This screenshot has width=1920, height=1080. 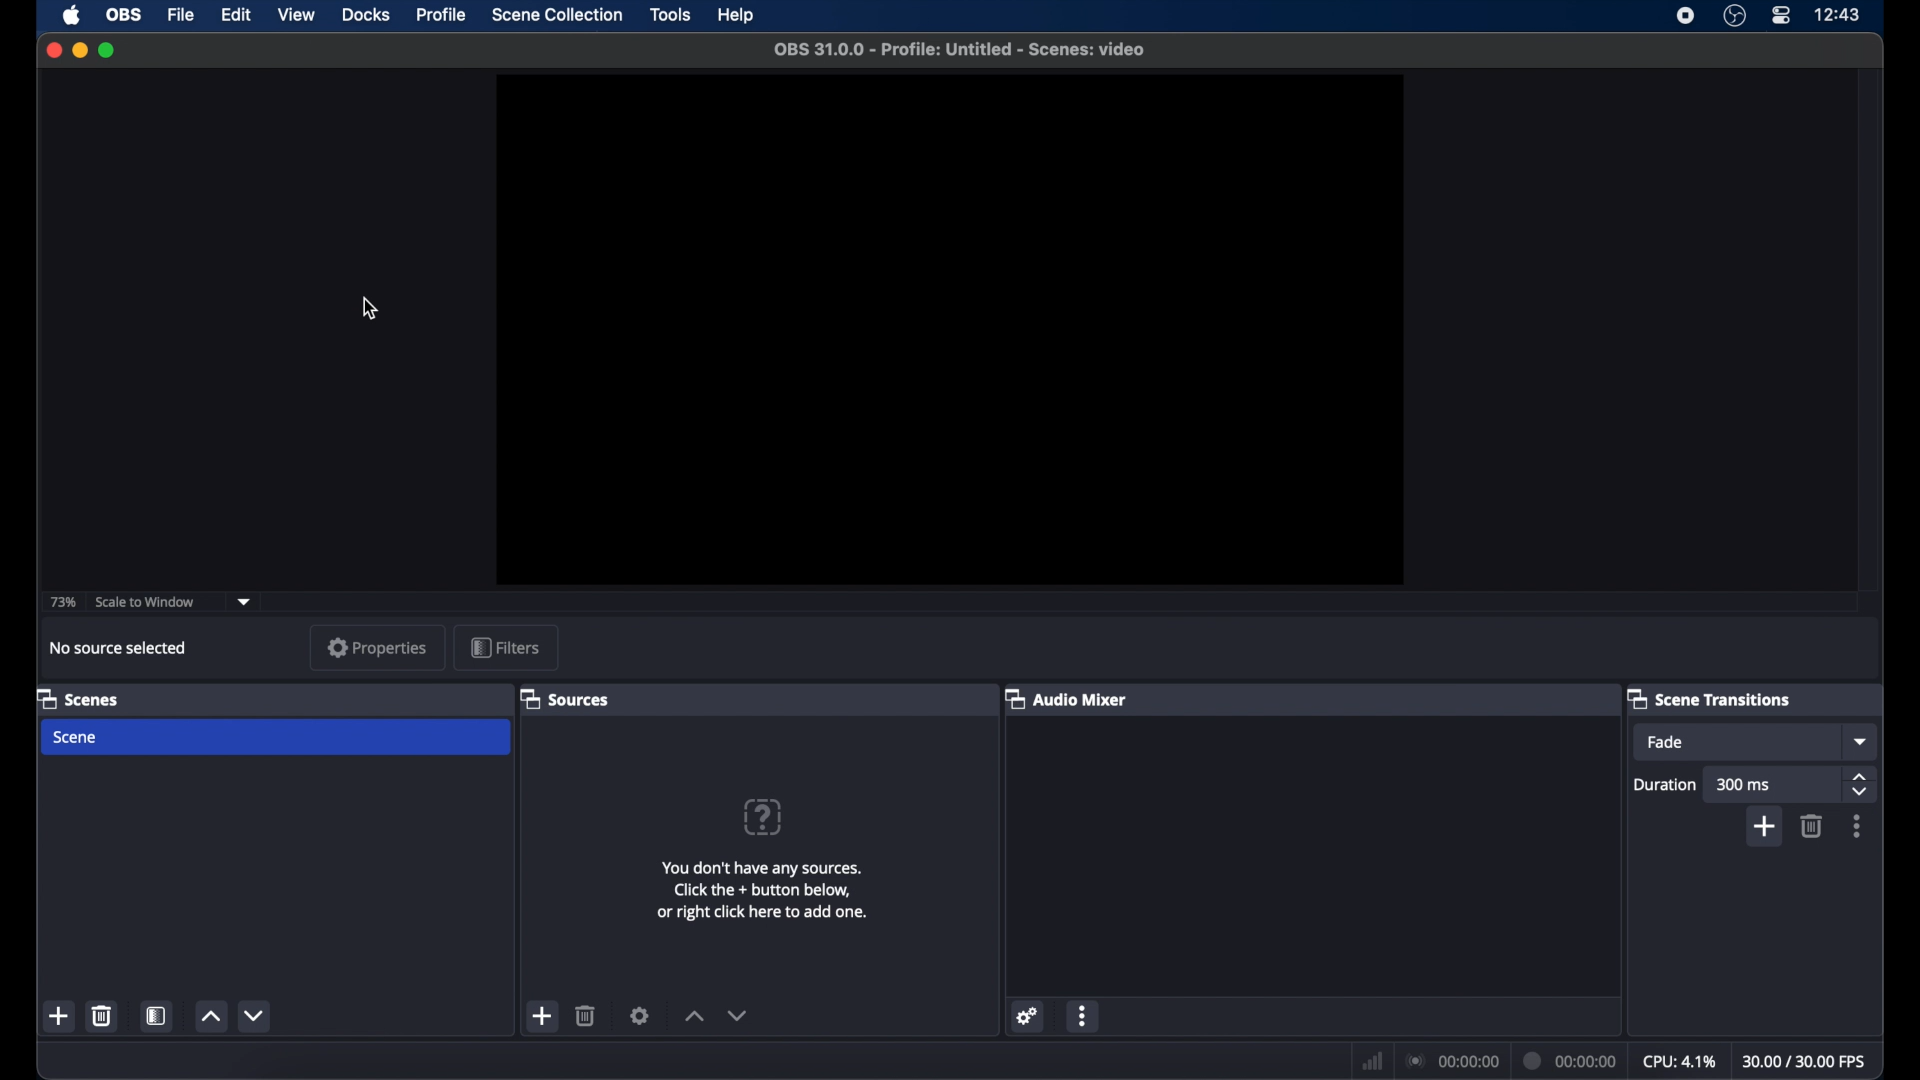 What do you see at coordinates (79, 698) in the screenshot?
I see `scenes` at bounding box center [79, 698].